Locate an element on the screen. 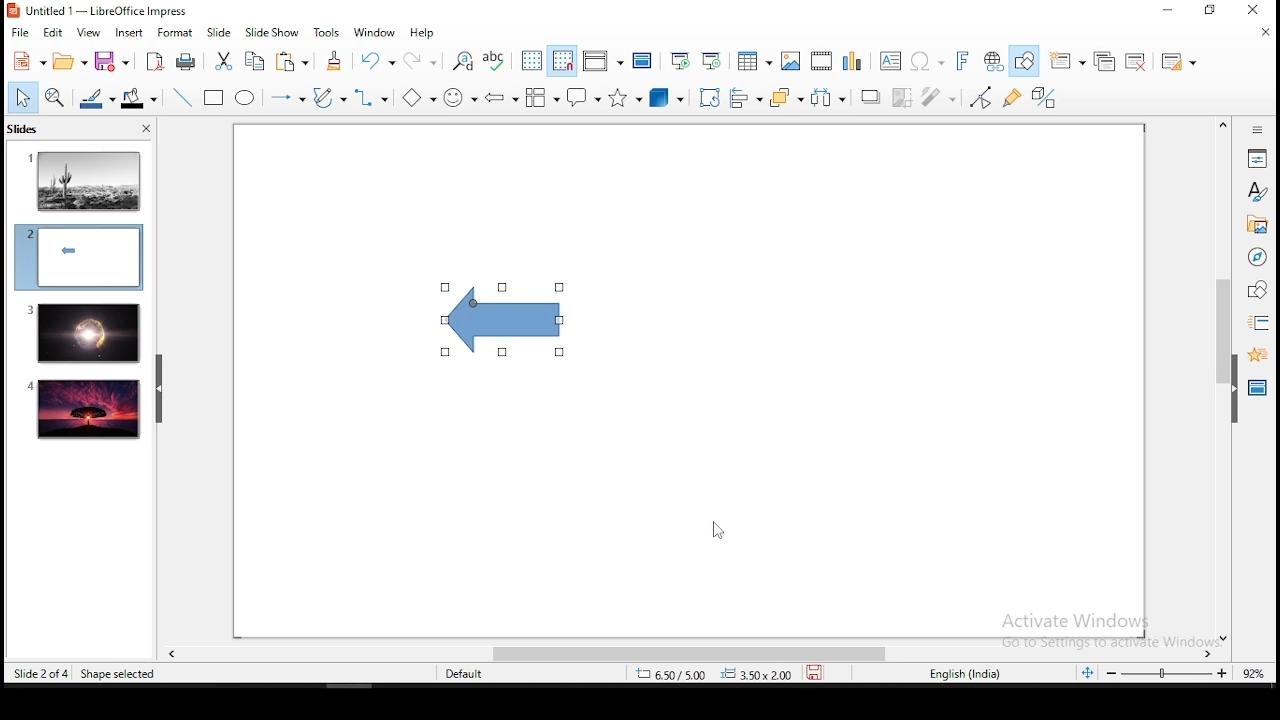 This screenshot has width=1280, height=720. slide is located at coordinates (220, 33).